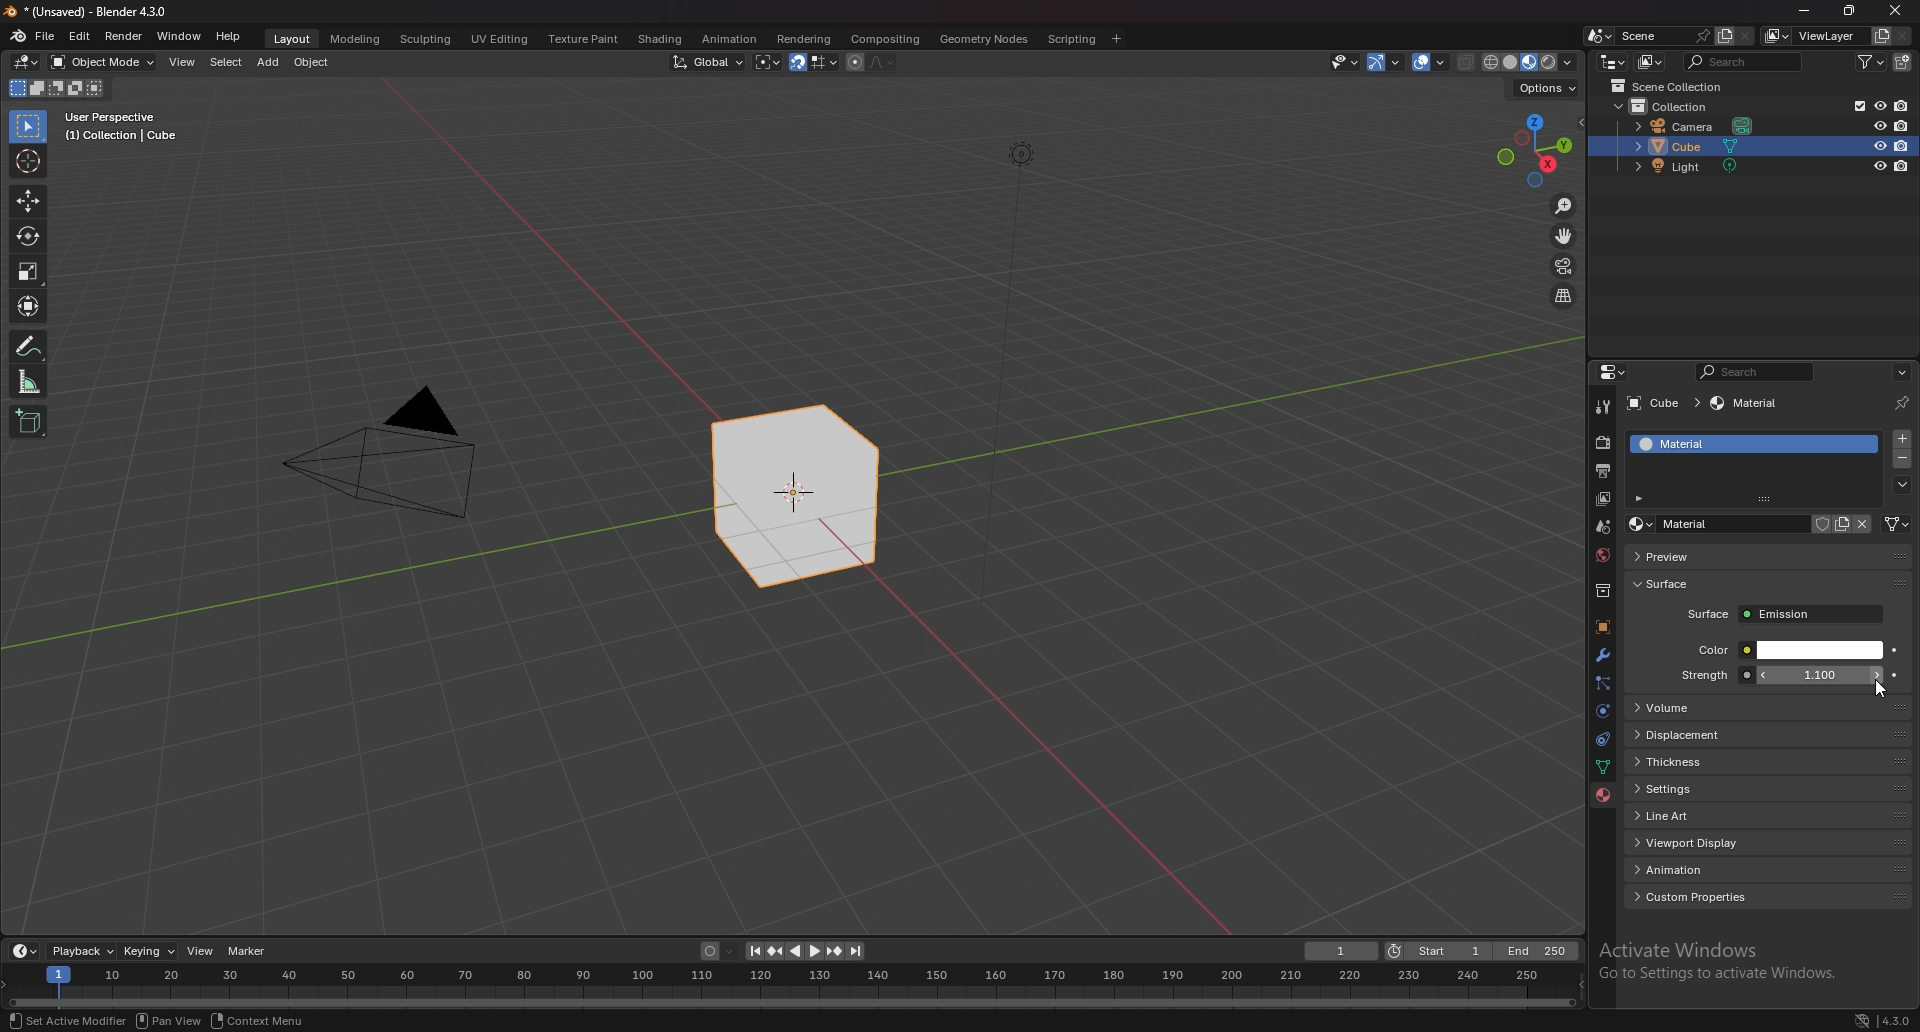 The image size is (1920, 1032). I want to click on jump to keyframe, so click(835, 951).